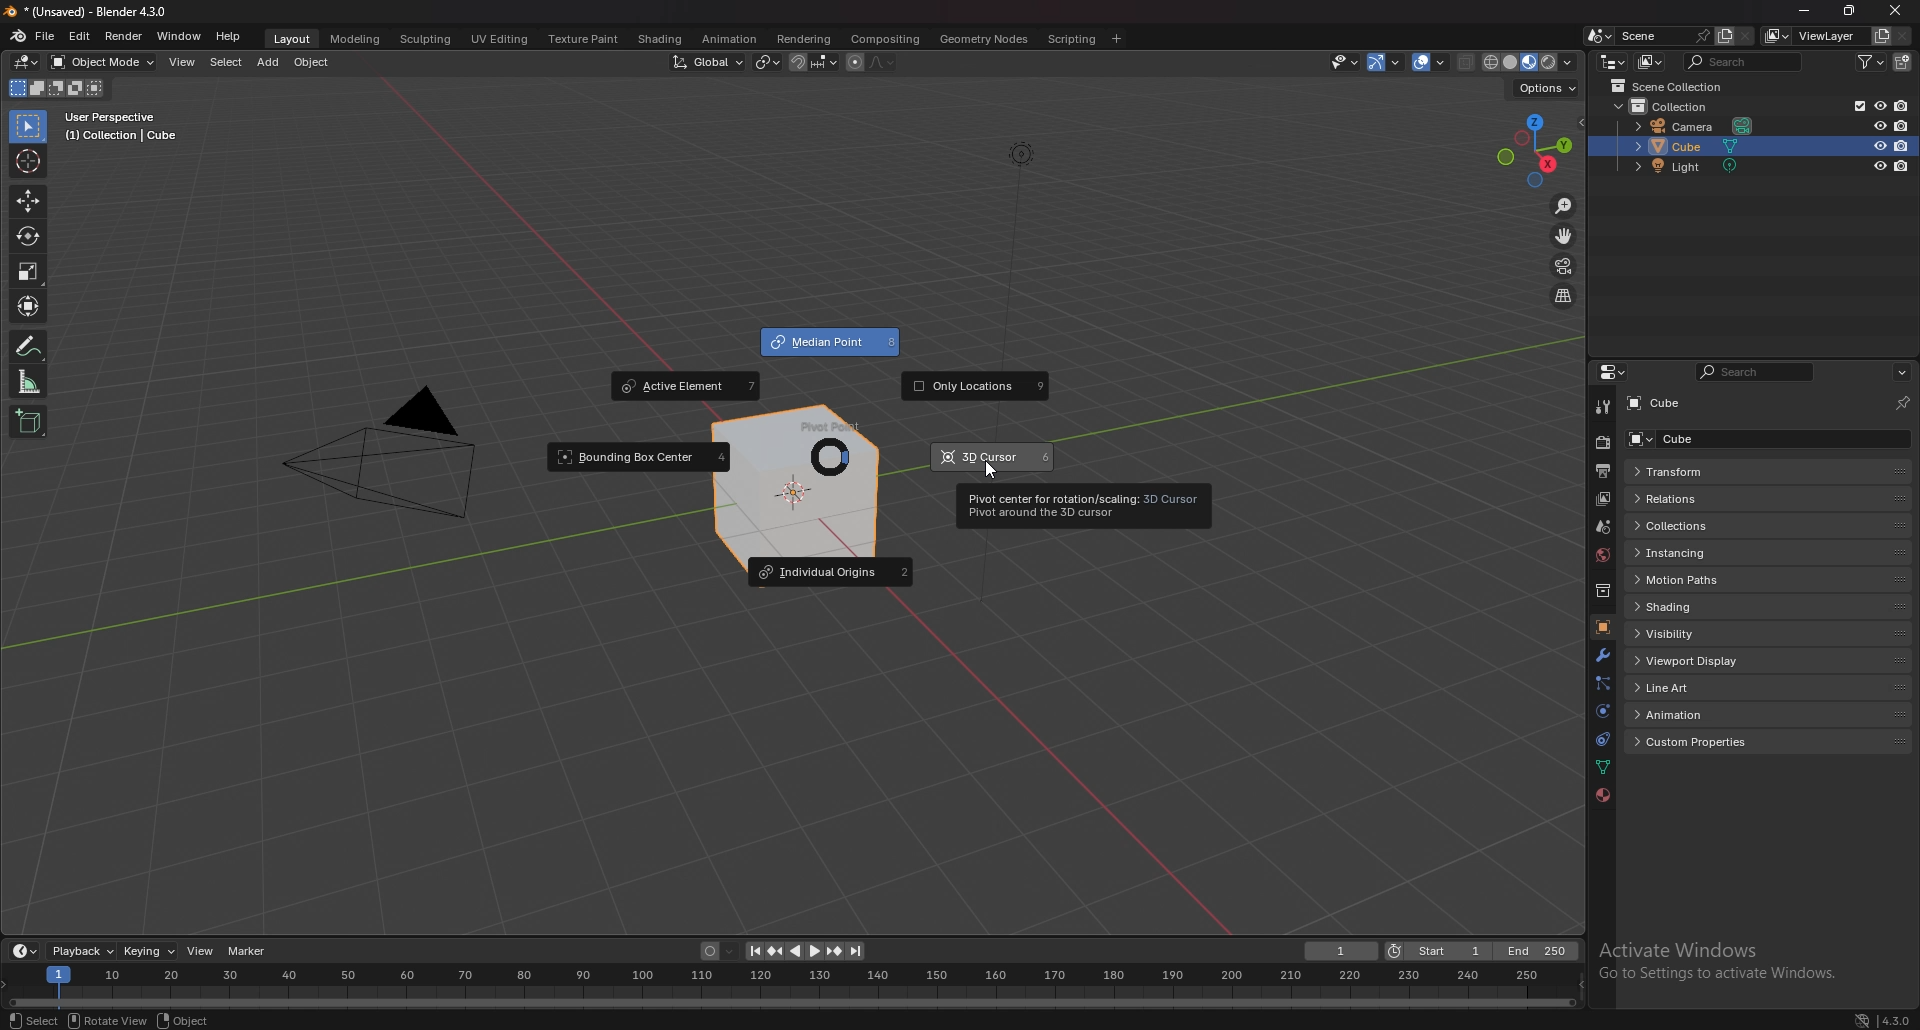 This screenshot has height=1030, width=1920. Describe the element at coordinates (47, 36) in the screenshot. I see `file` at that location.